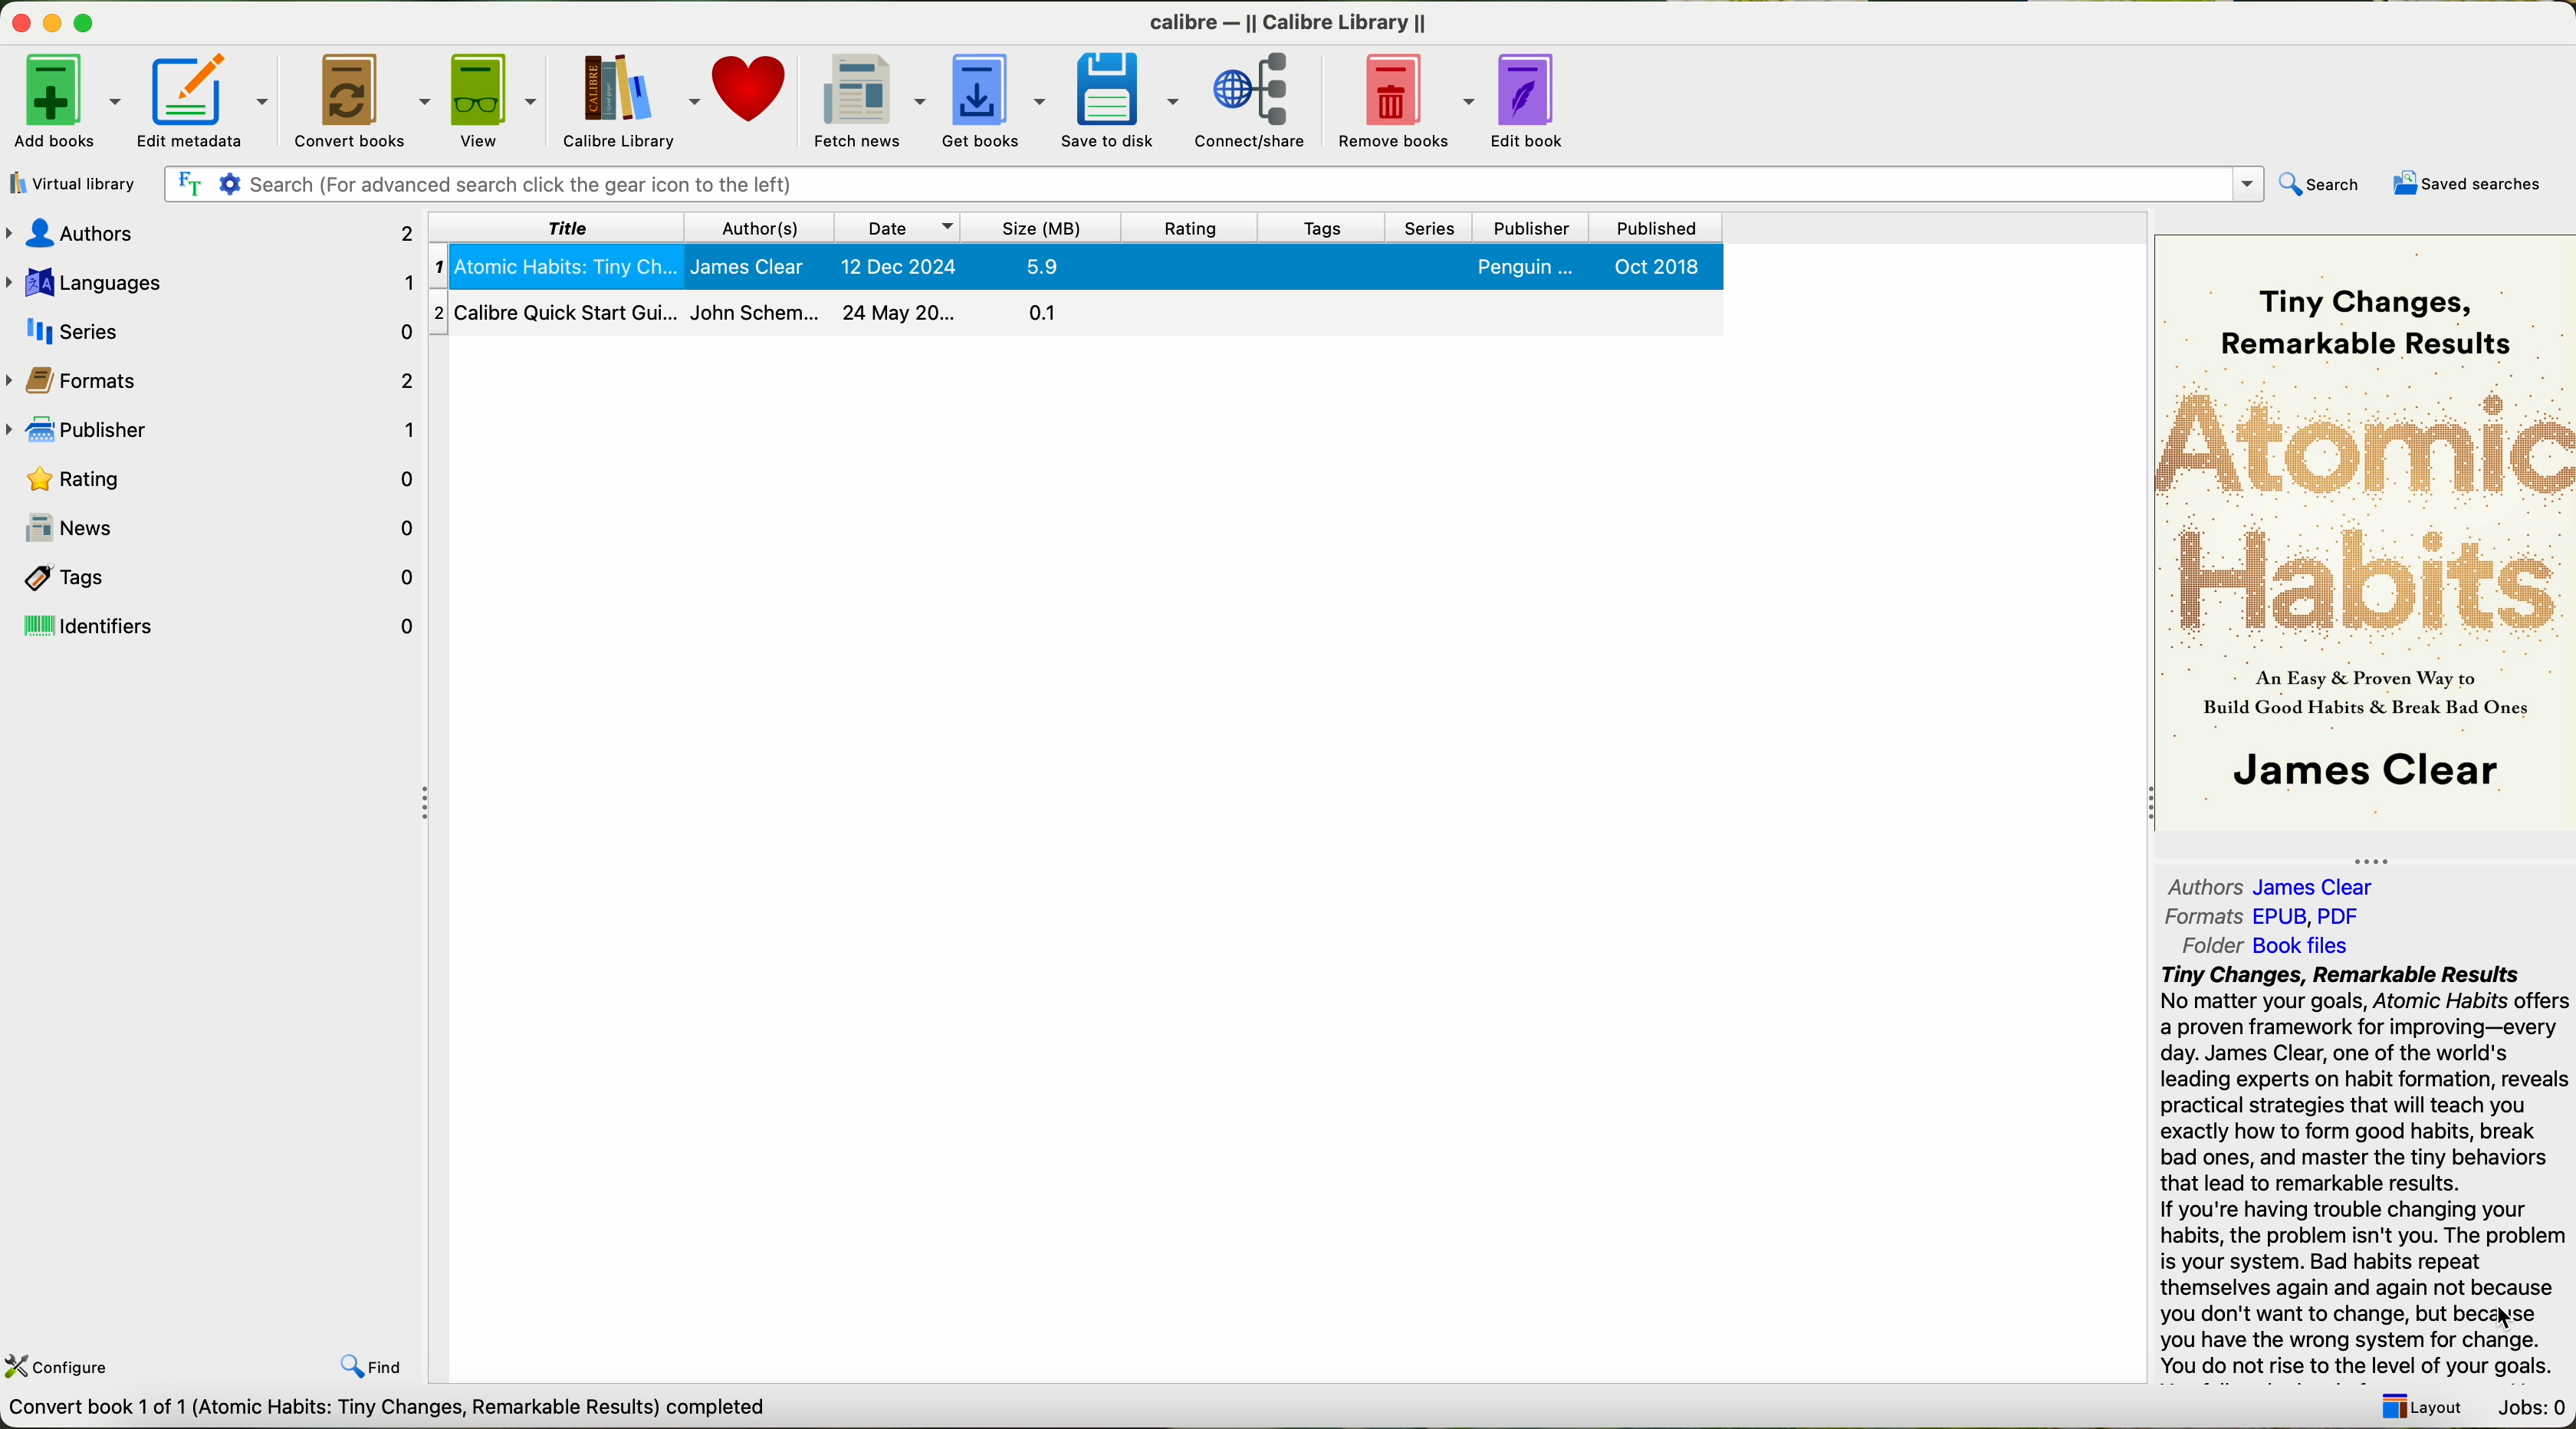 This screenshot has height=1429, width=2576. I want to click on tags, so click(1323, 229).